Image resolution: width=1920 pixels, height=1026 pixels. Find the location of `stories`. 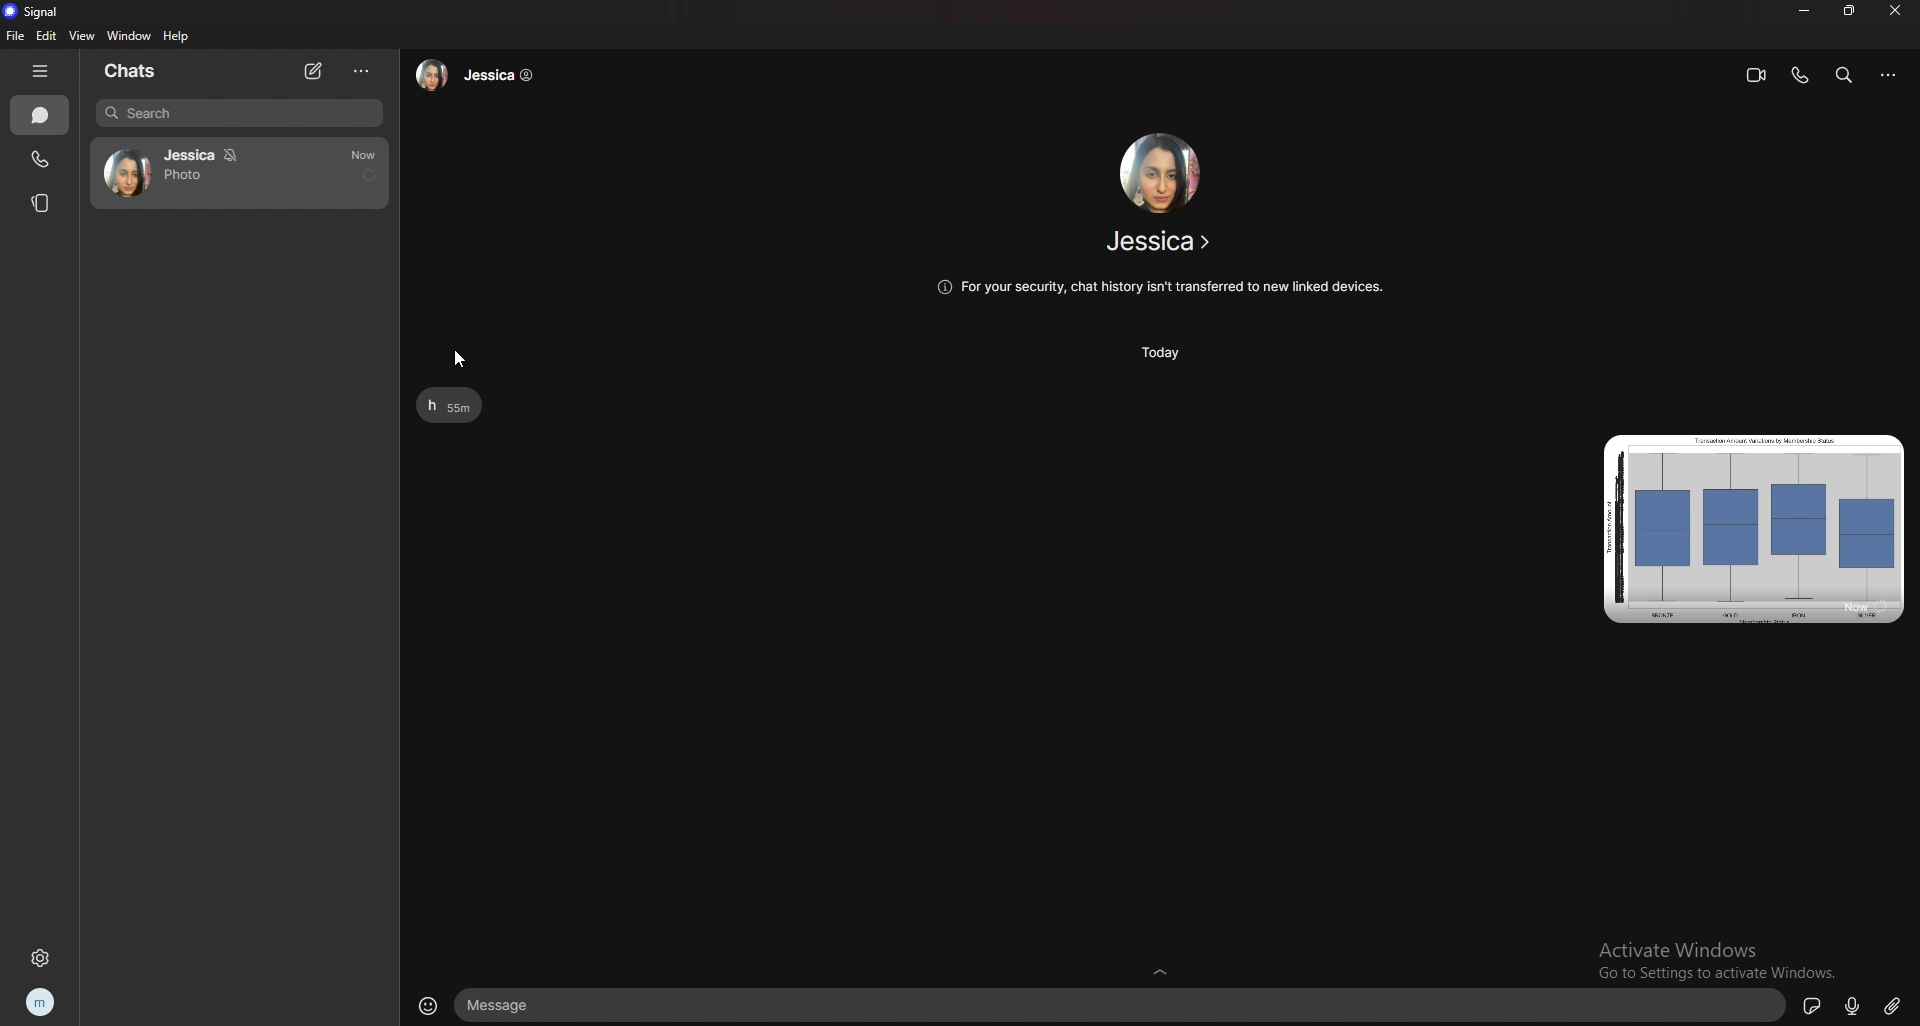

stories is located at coordinates (40, 203).